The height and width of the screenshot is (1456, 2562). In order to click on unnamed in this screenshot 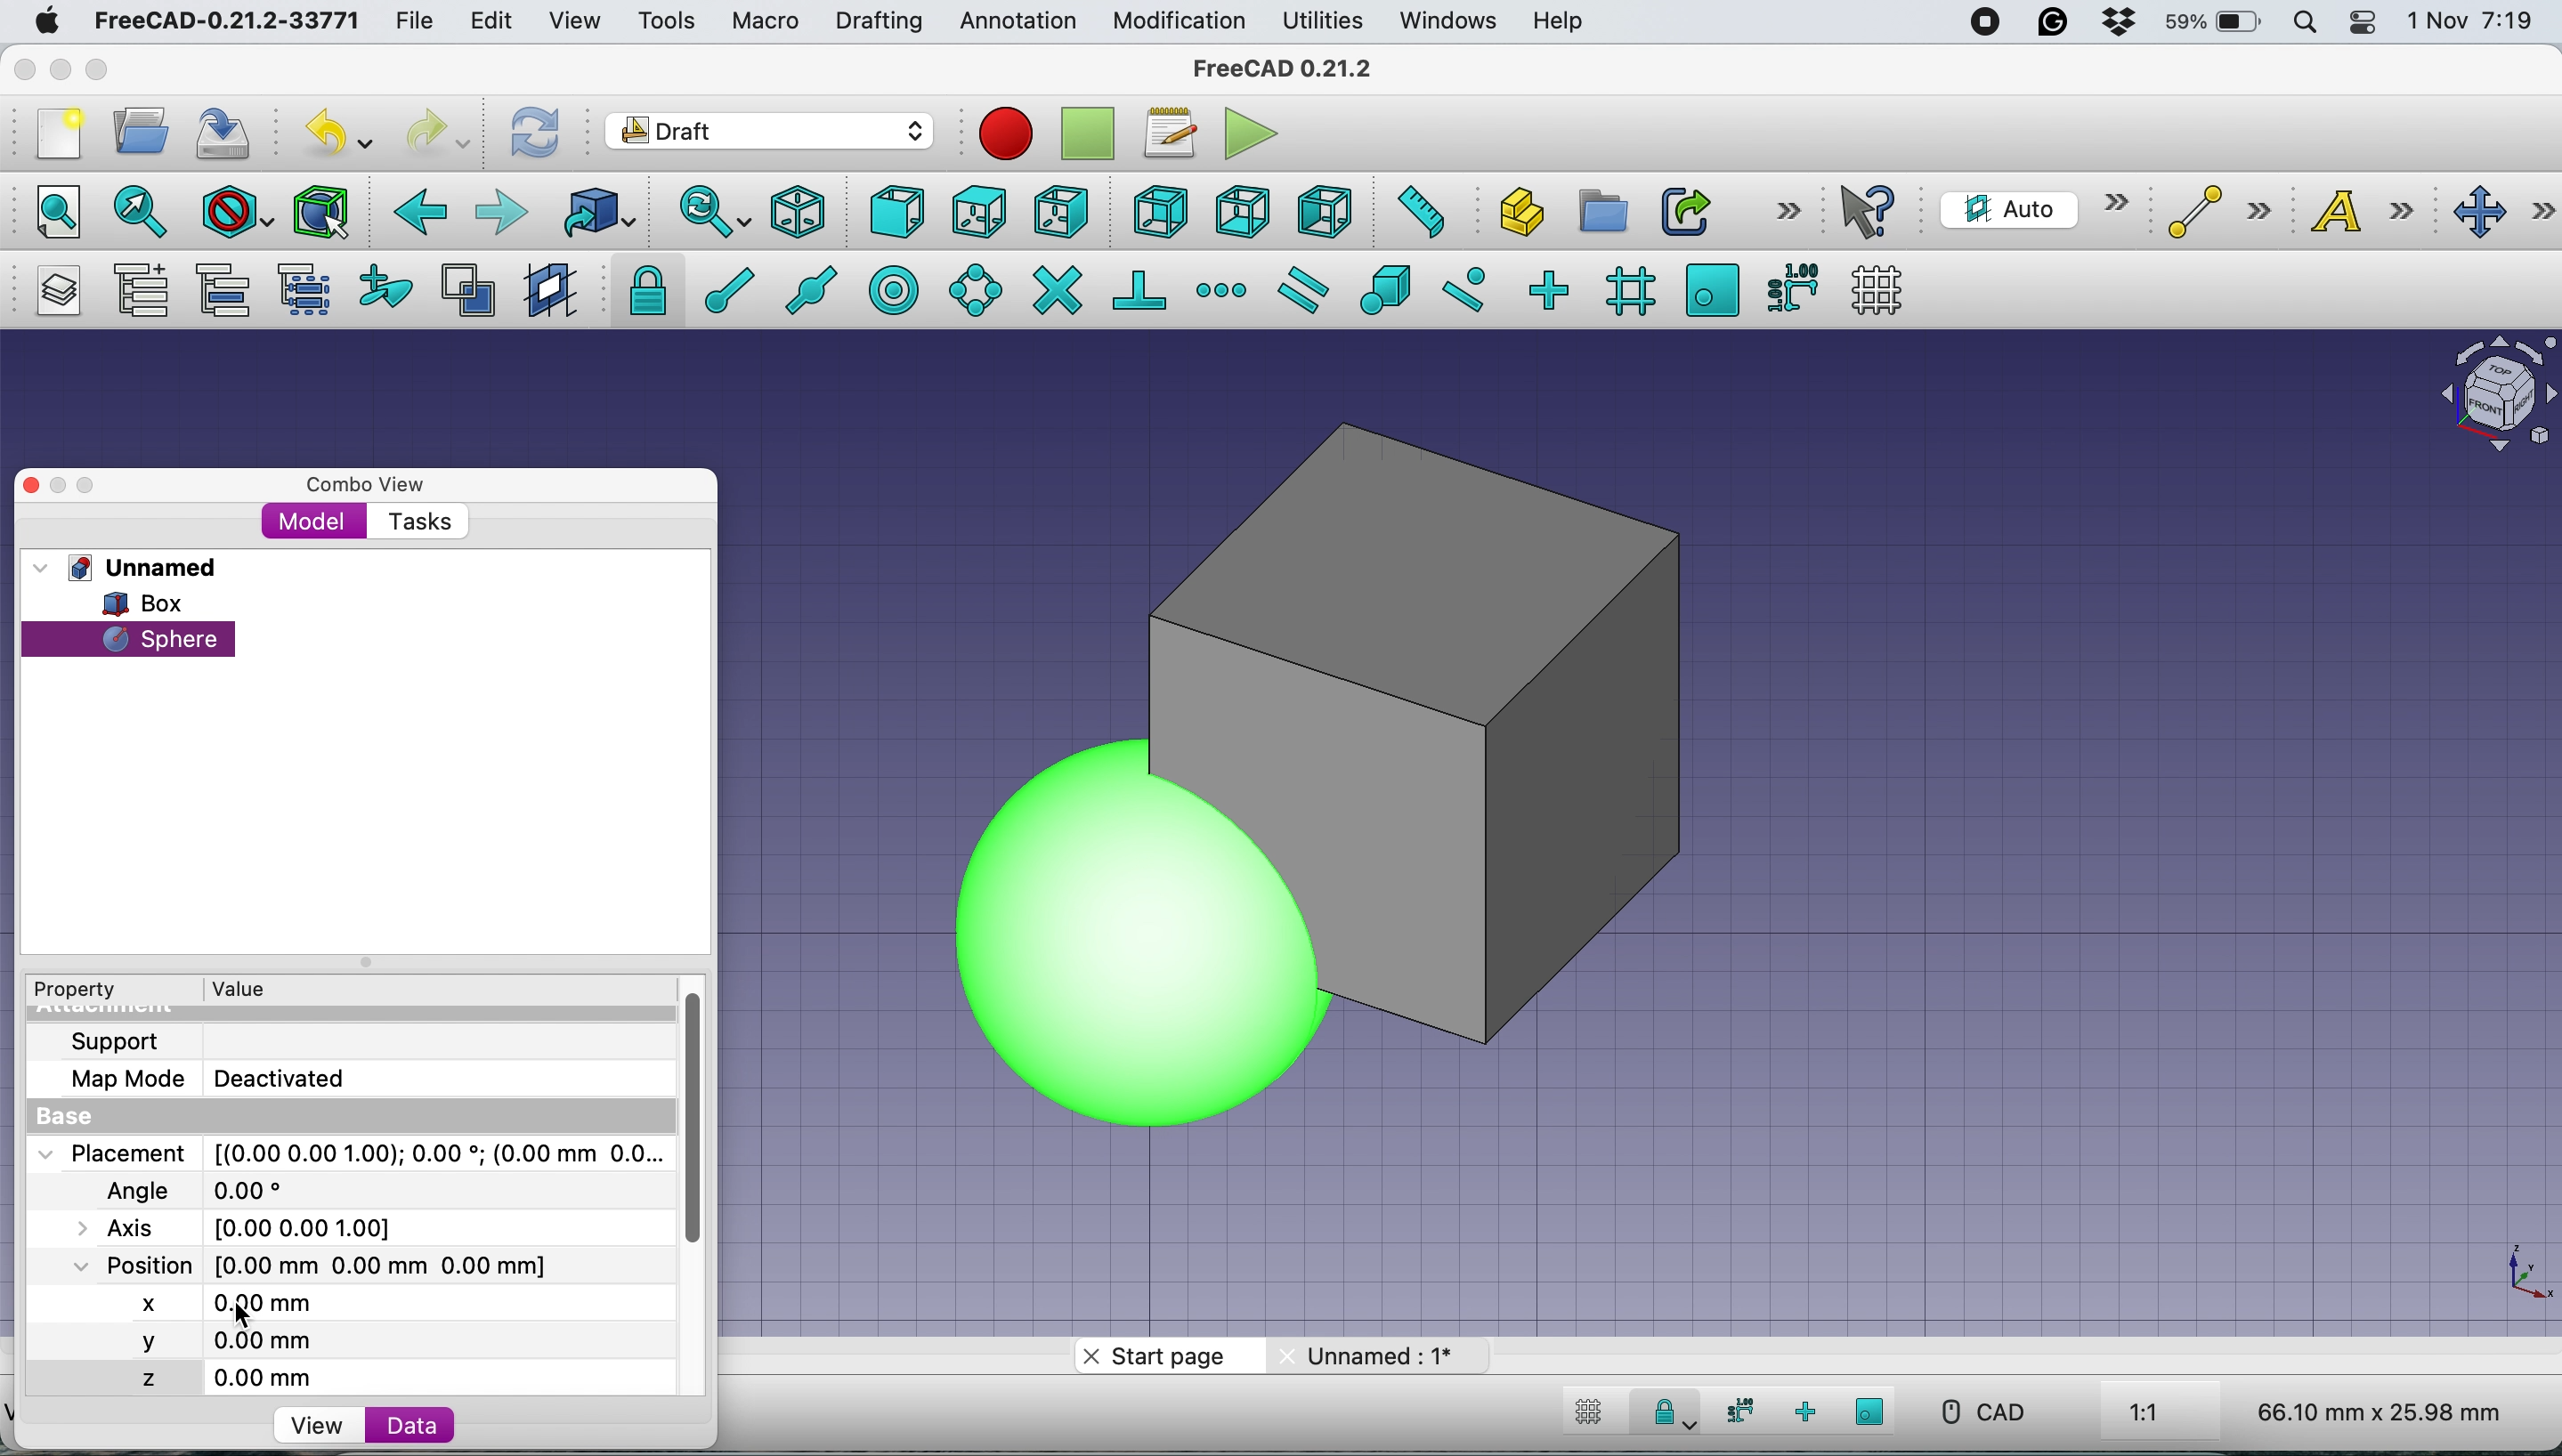, I will do `click(1374, 1355)`.